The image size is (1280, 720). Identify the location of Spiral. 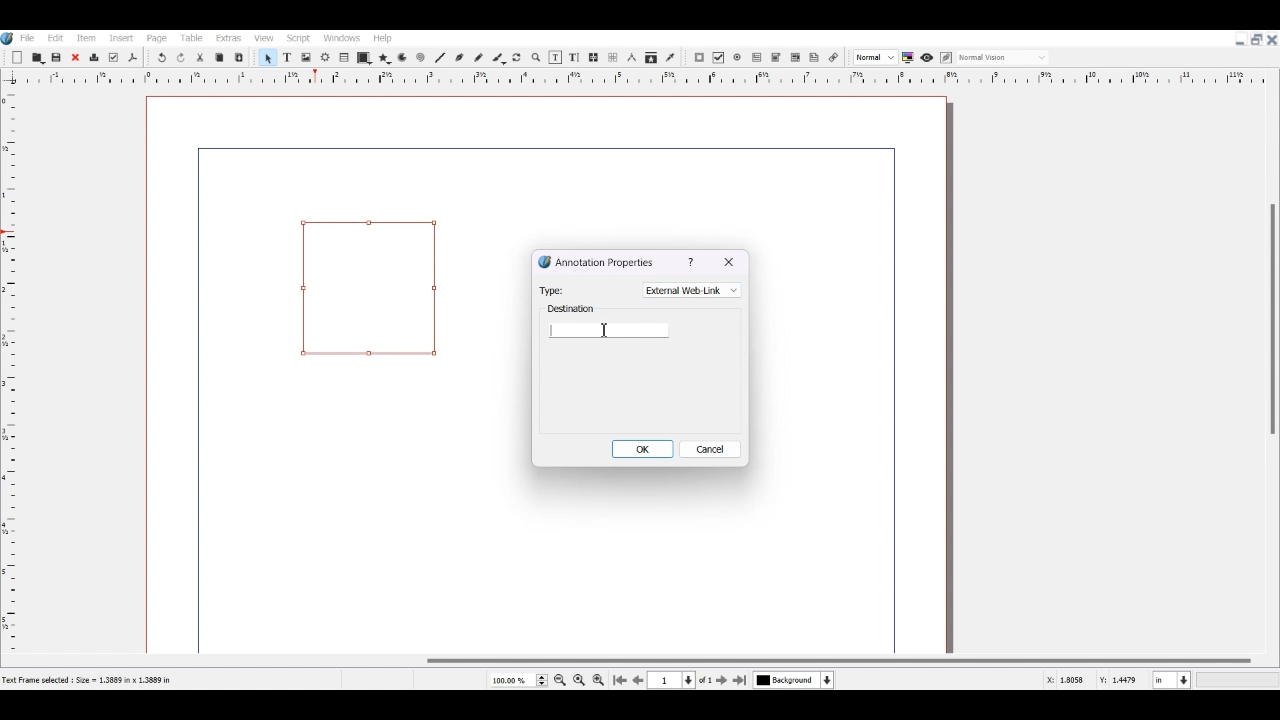
(420, 58).